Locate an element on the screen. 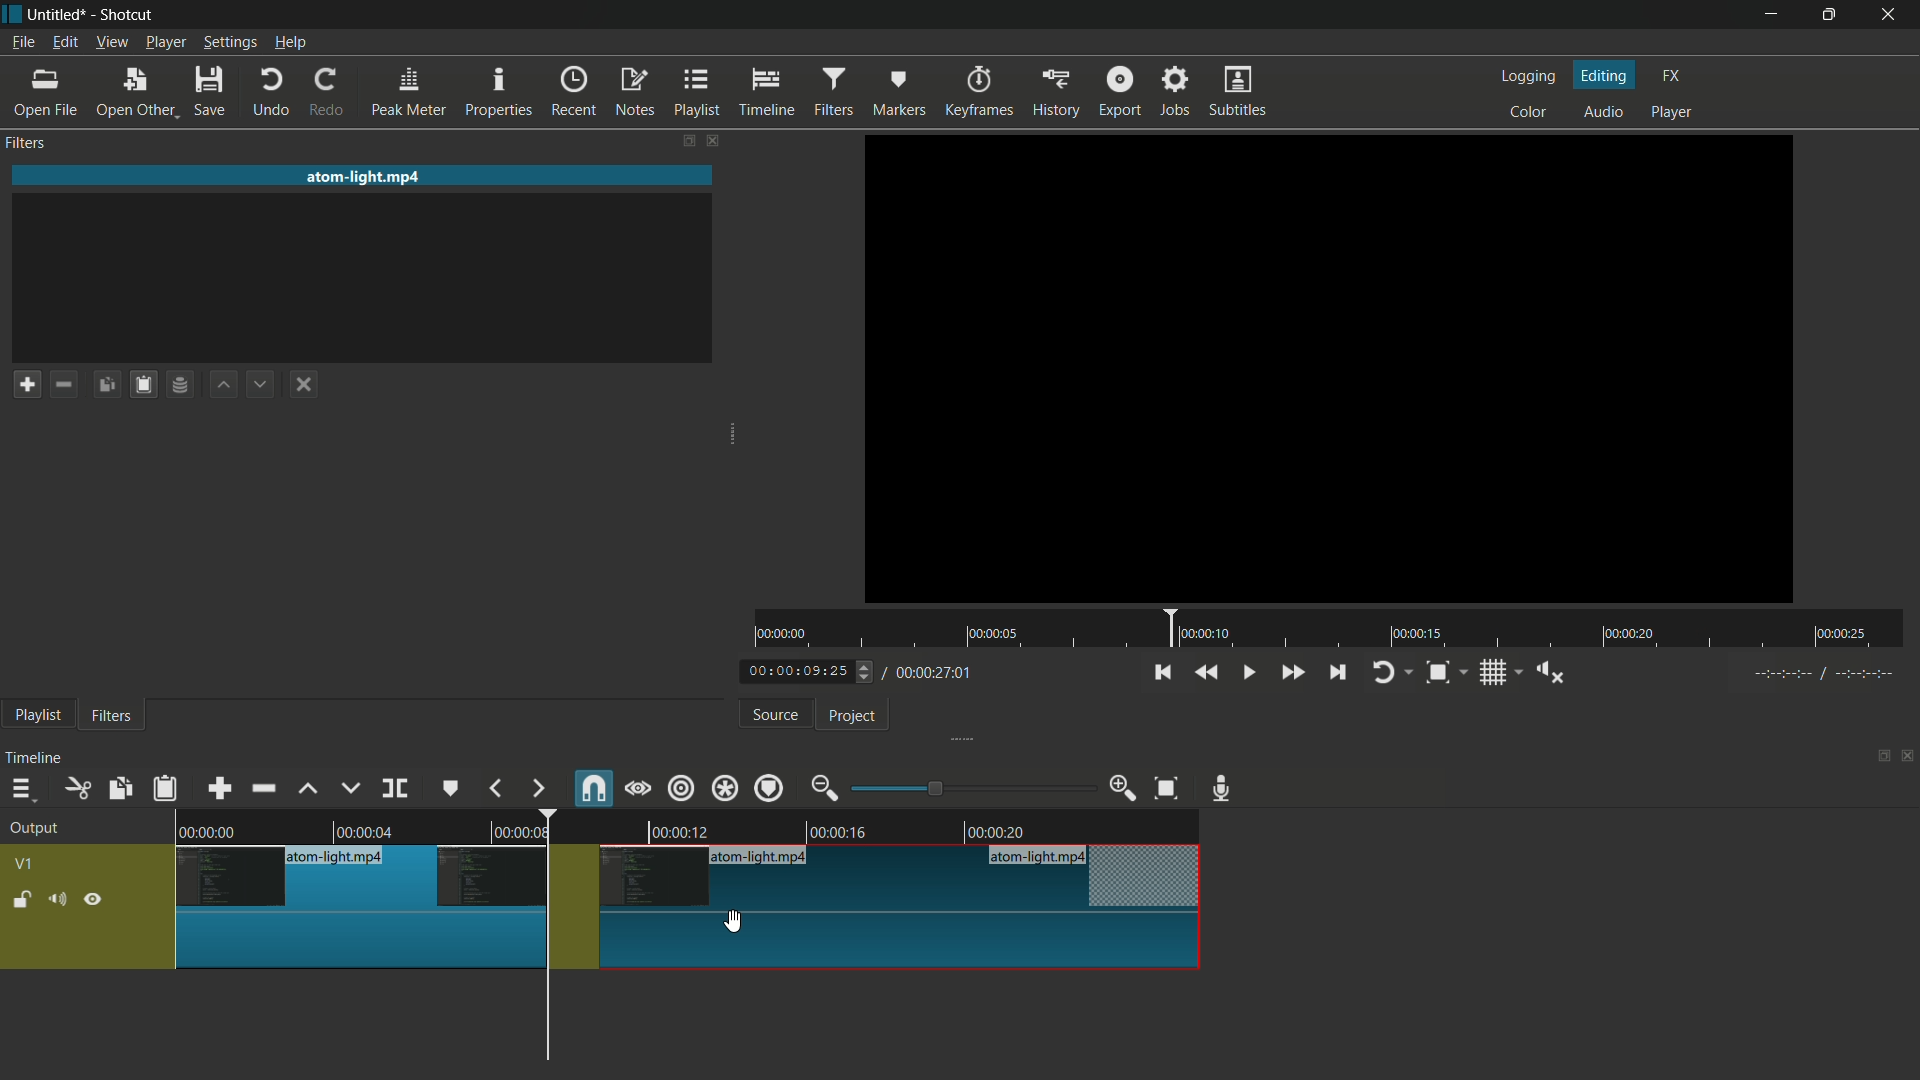 The image size is (1920, 1080). player menu is located at coordinates (165, 42).